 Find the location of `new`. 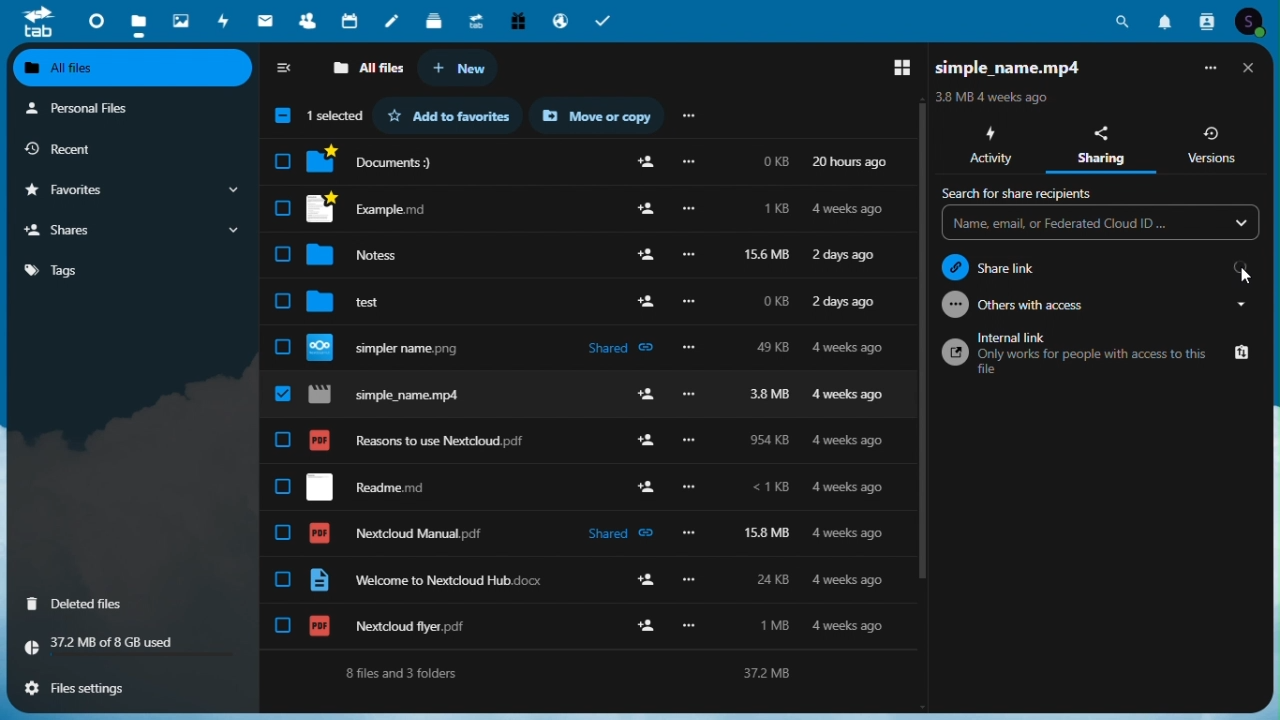

new is located at coordinates (456, 69).